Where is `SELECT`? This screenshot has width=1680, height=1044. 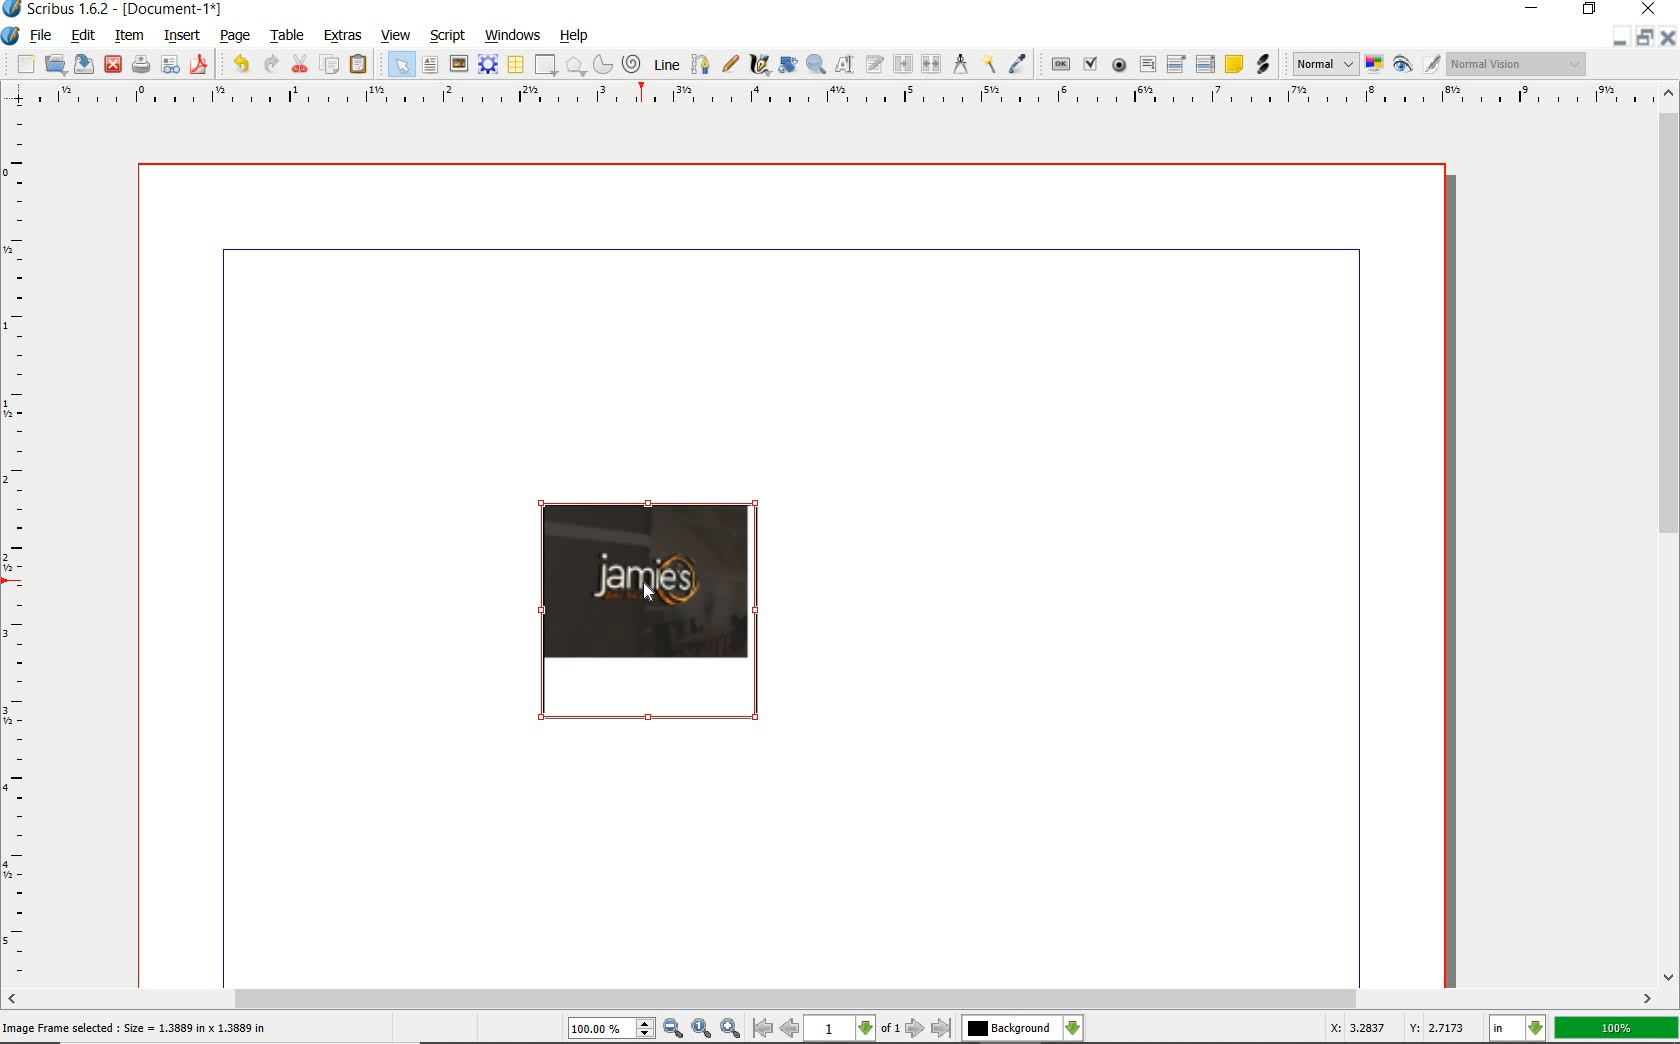
SELECT is located at coordinates (400, 64).